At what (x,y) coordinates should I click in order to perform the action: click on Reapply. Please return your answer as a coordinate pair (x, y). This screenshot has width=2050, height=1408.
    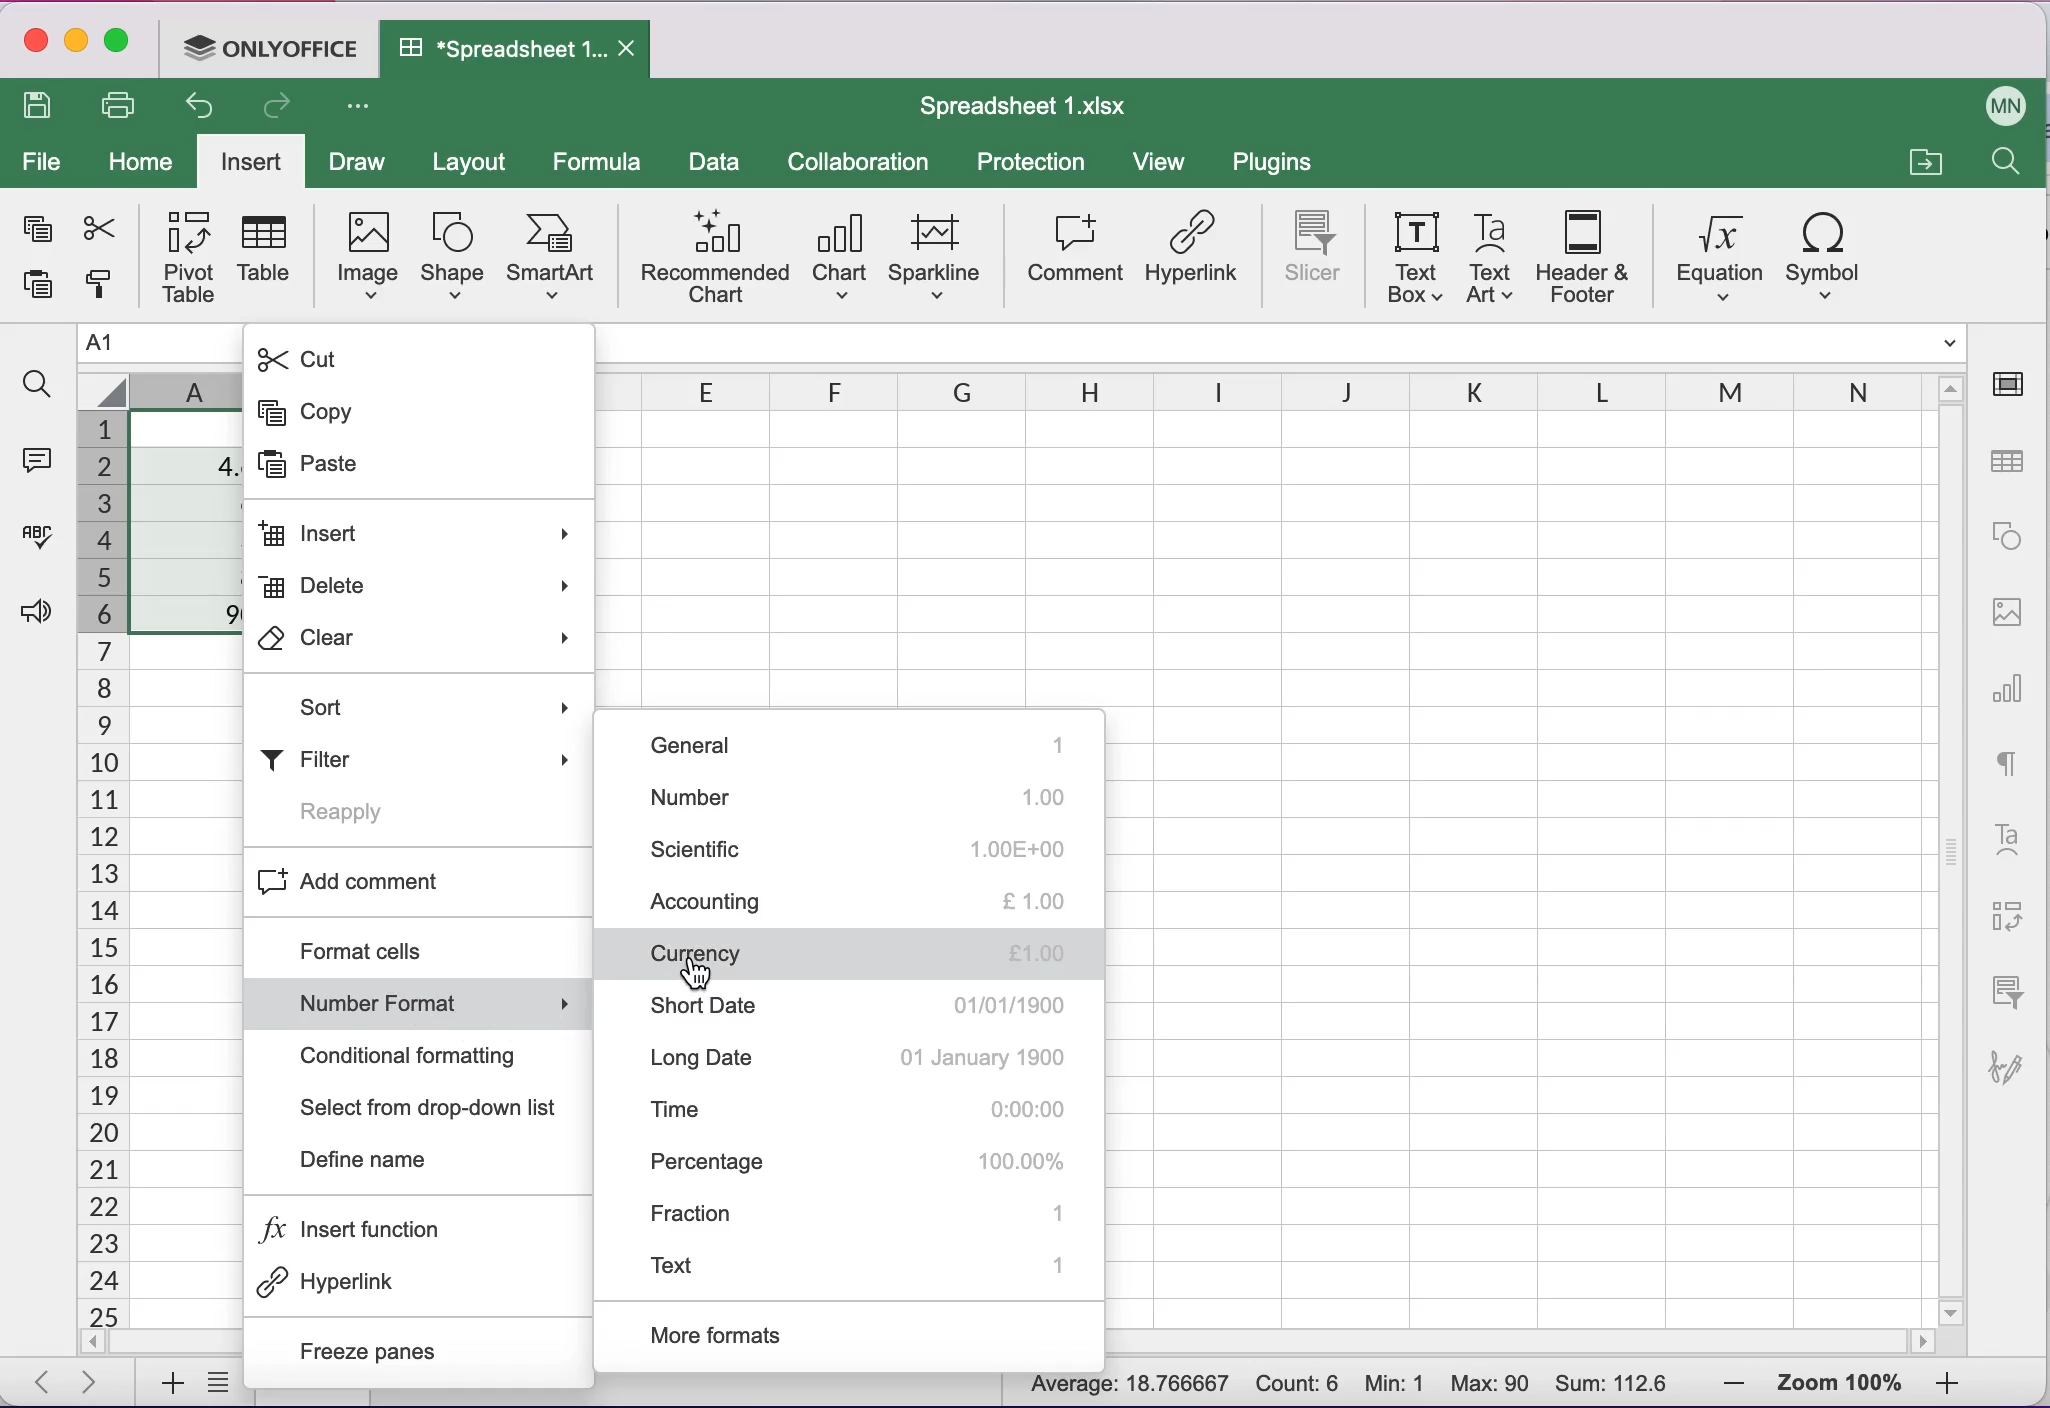
    Looking at the image, I should click on (383, 810).